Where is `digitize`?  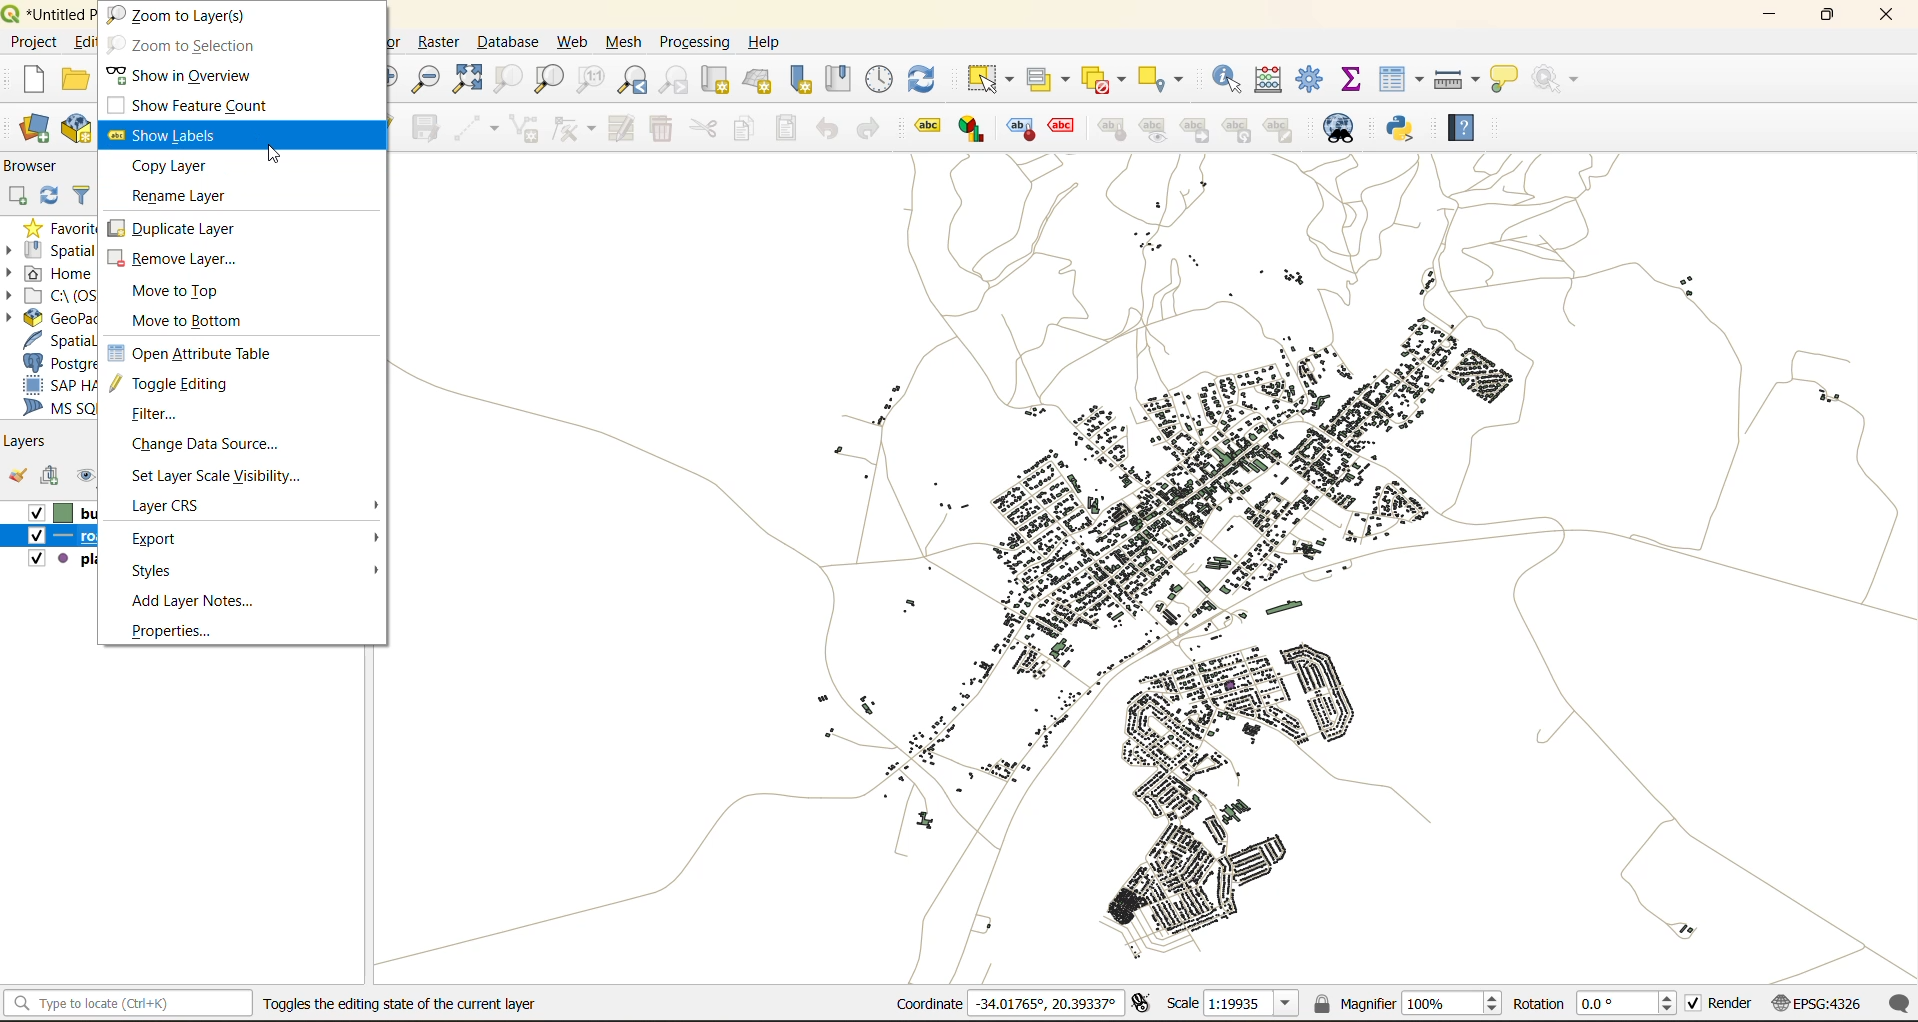 digitize is located at coordinates (474, 125).